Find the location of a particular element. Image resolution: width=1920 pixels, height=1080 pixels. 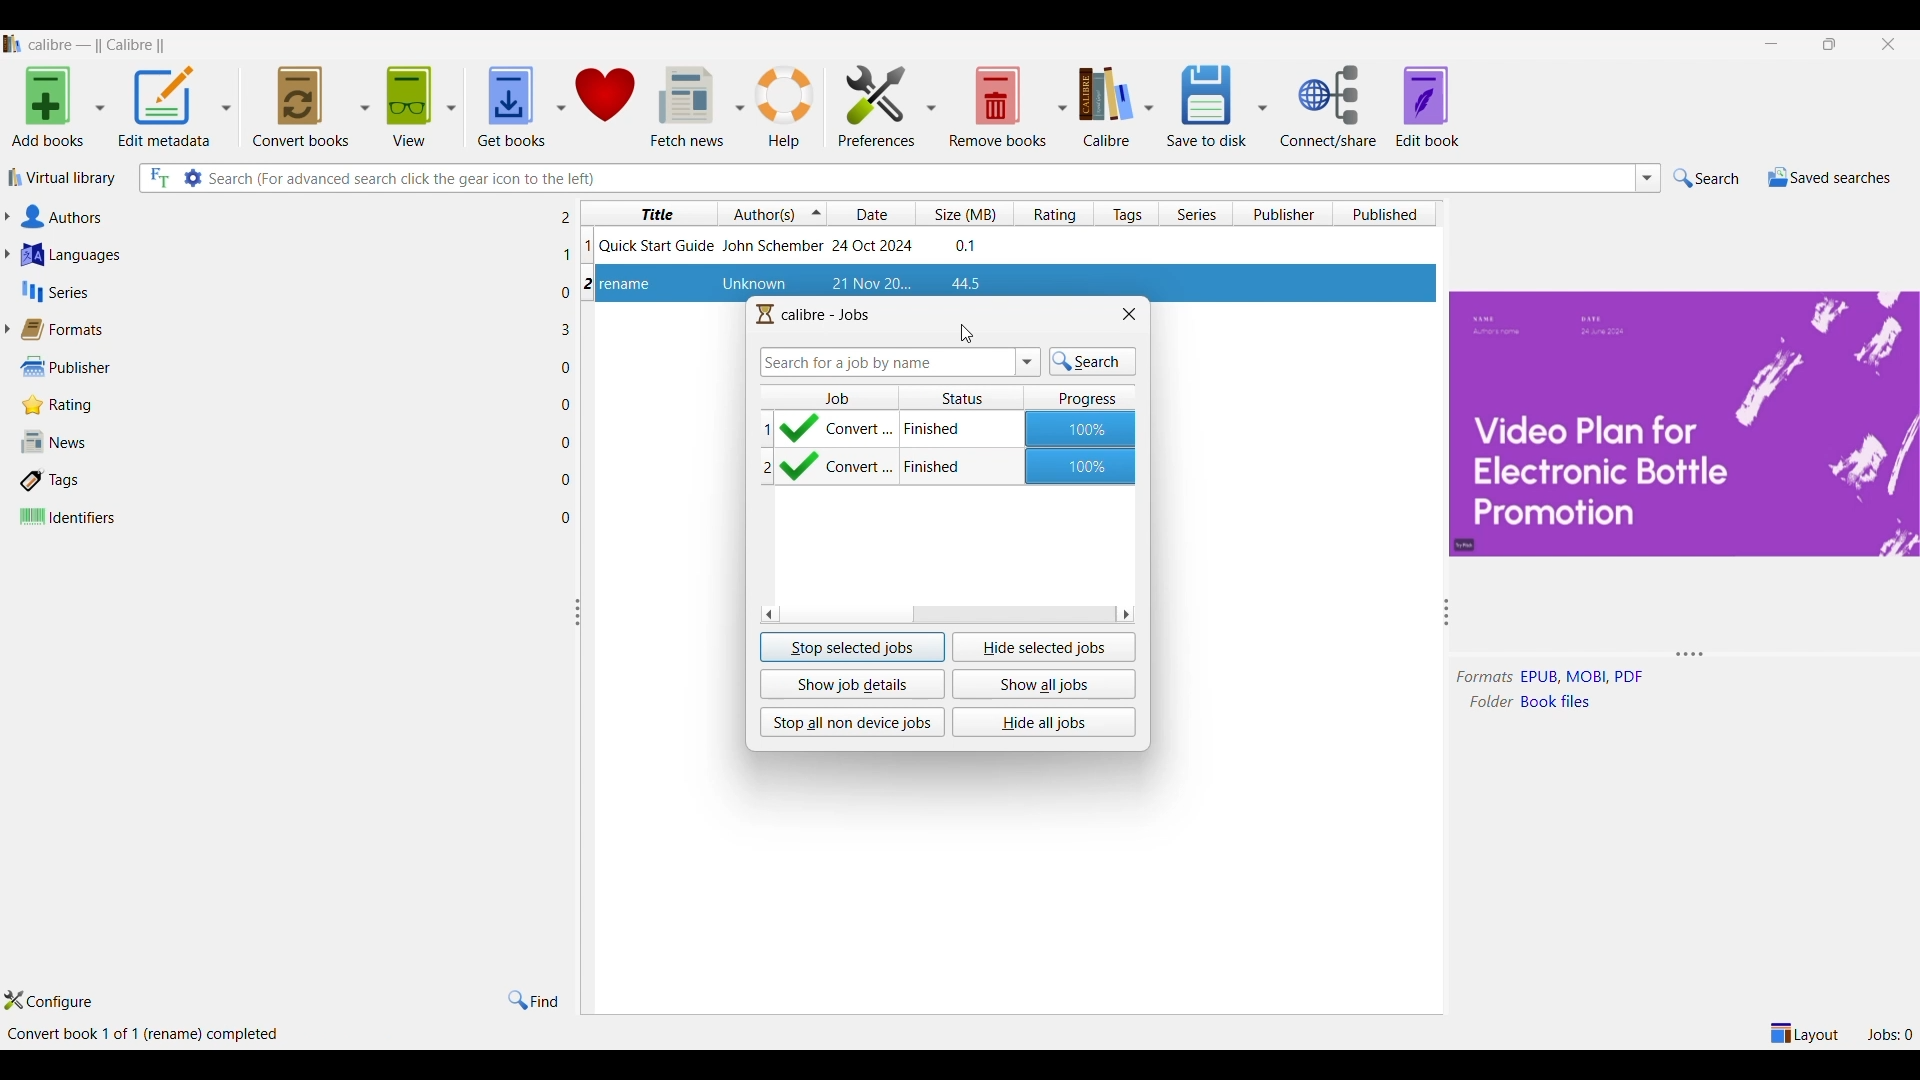

restore is located at coordinates (1829, 44).